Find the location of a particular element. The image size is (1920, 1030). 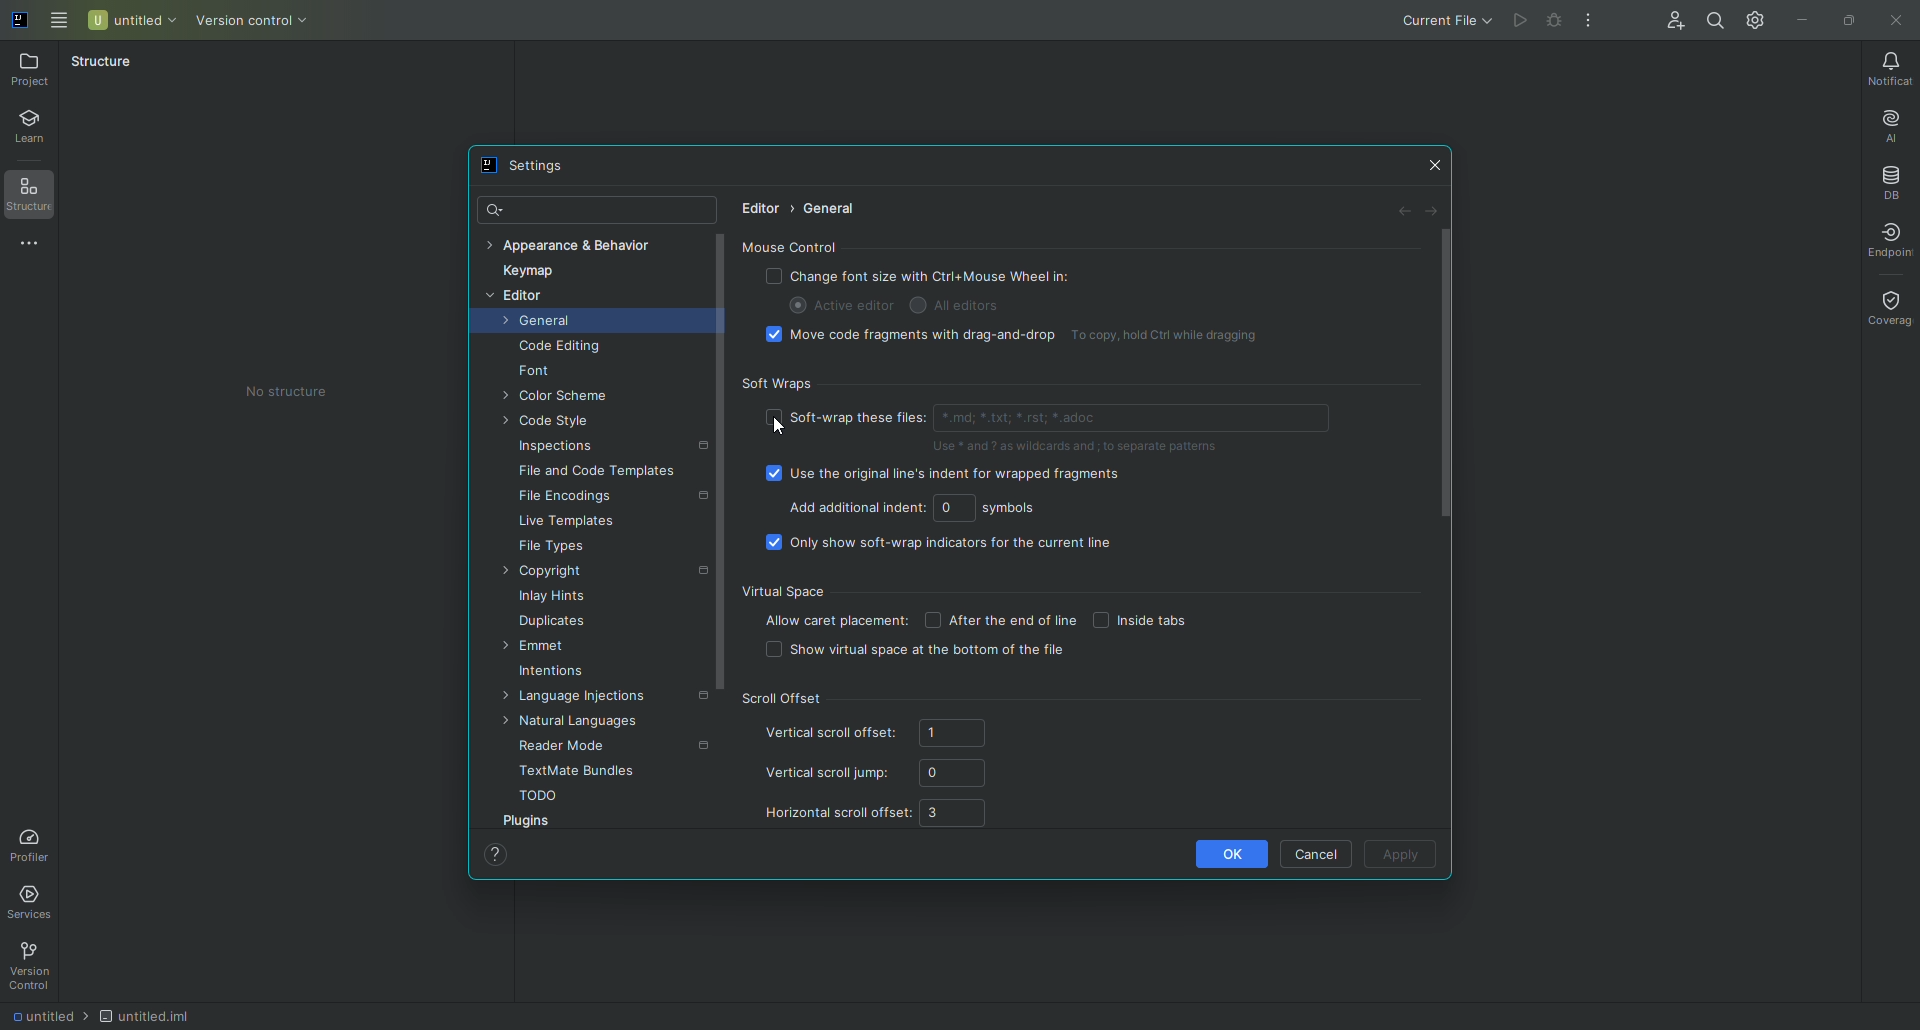

Live Templates is located at coordinates (567, 524).